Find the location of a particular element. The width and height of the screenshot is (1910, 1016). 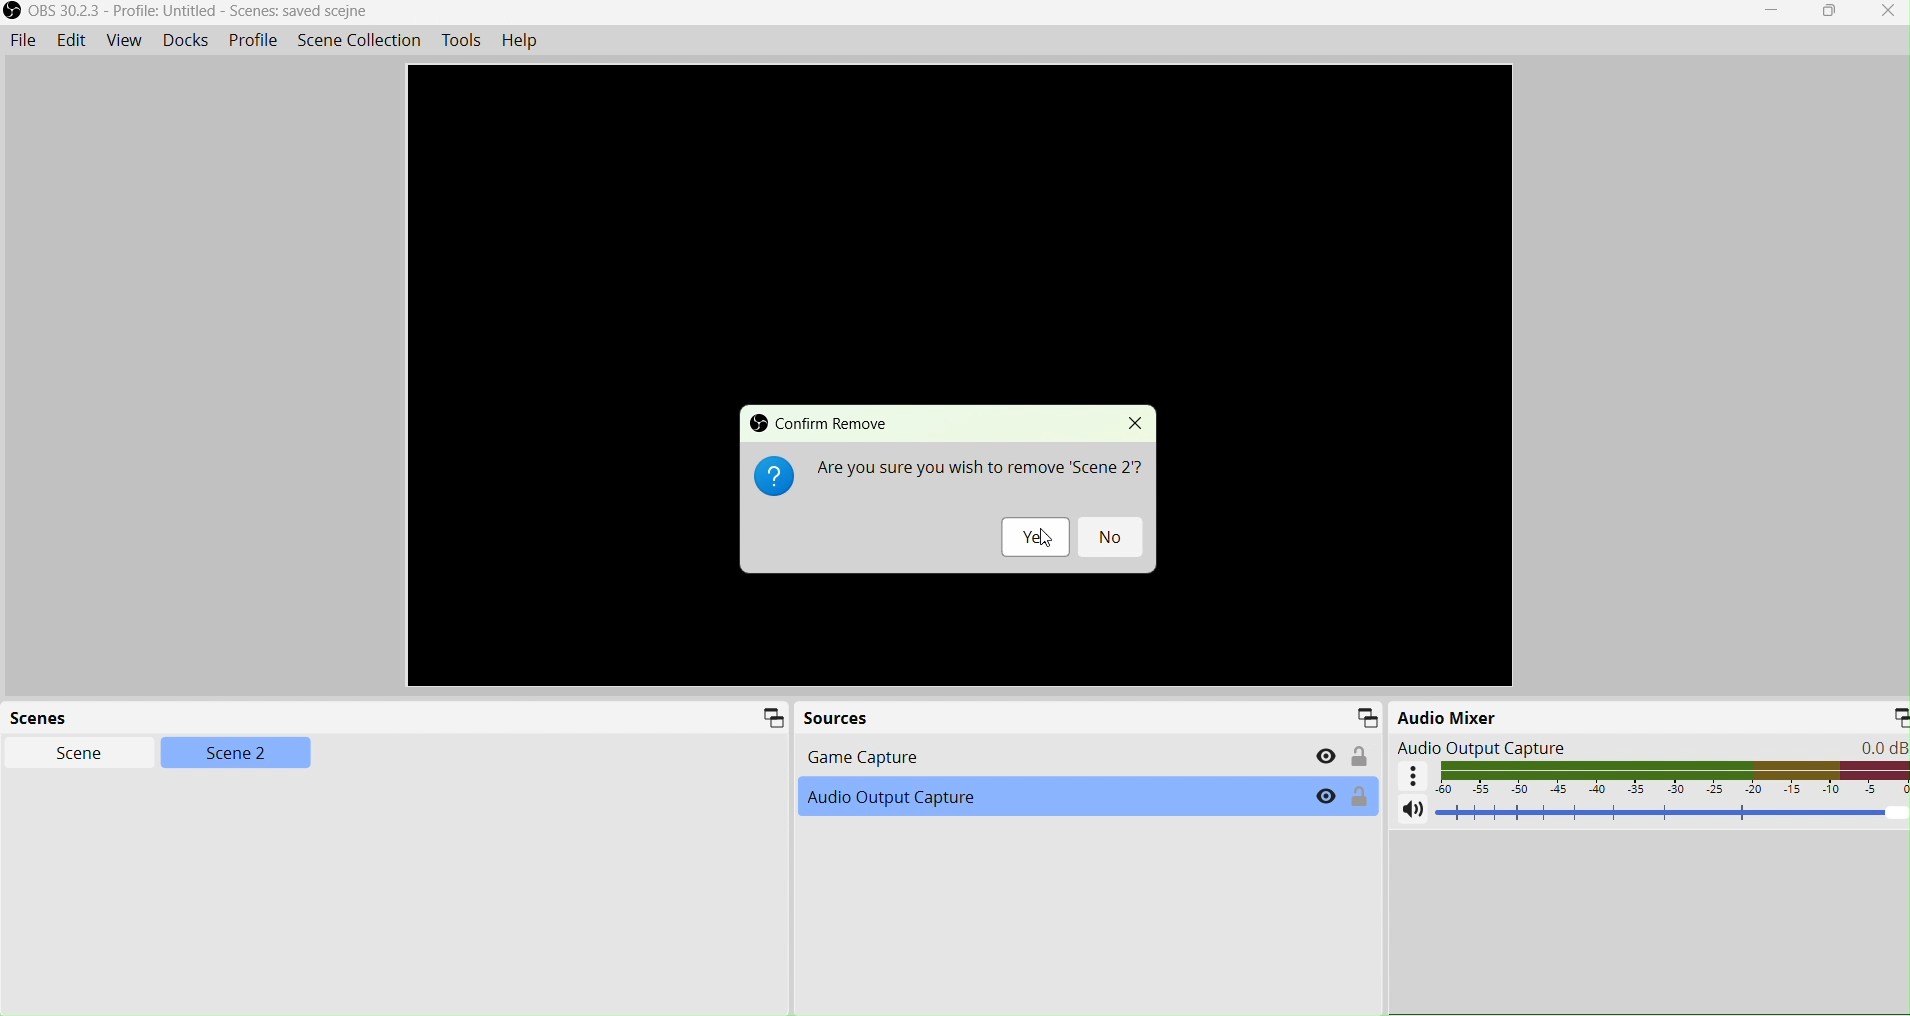

Audio display  is located at coordinates (1673, 778).